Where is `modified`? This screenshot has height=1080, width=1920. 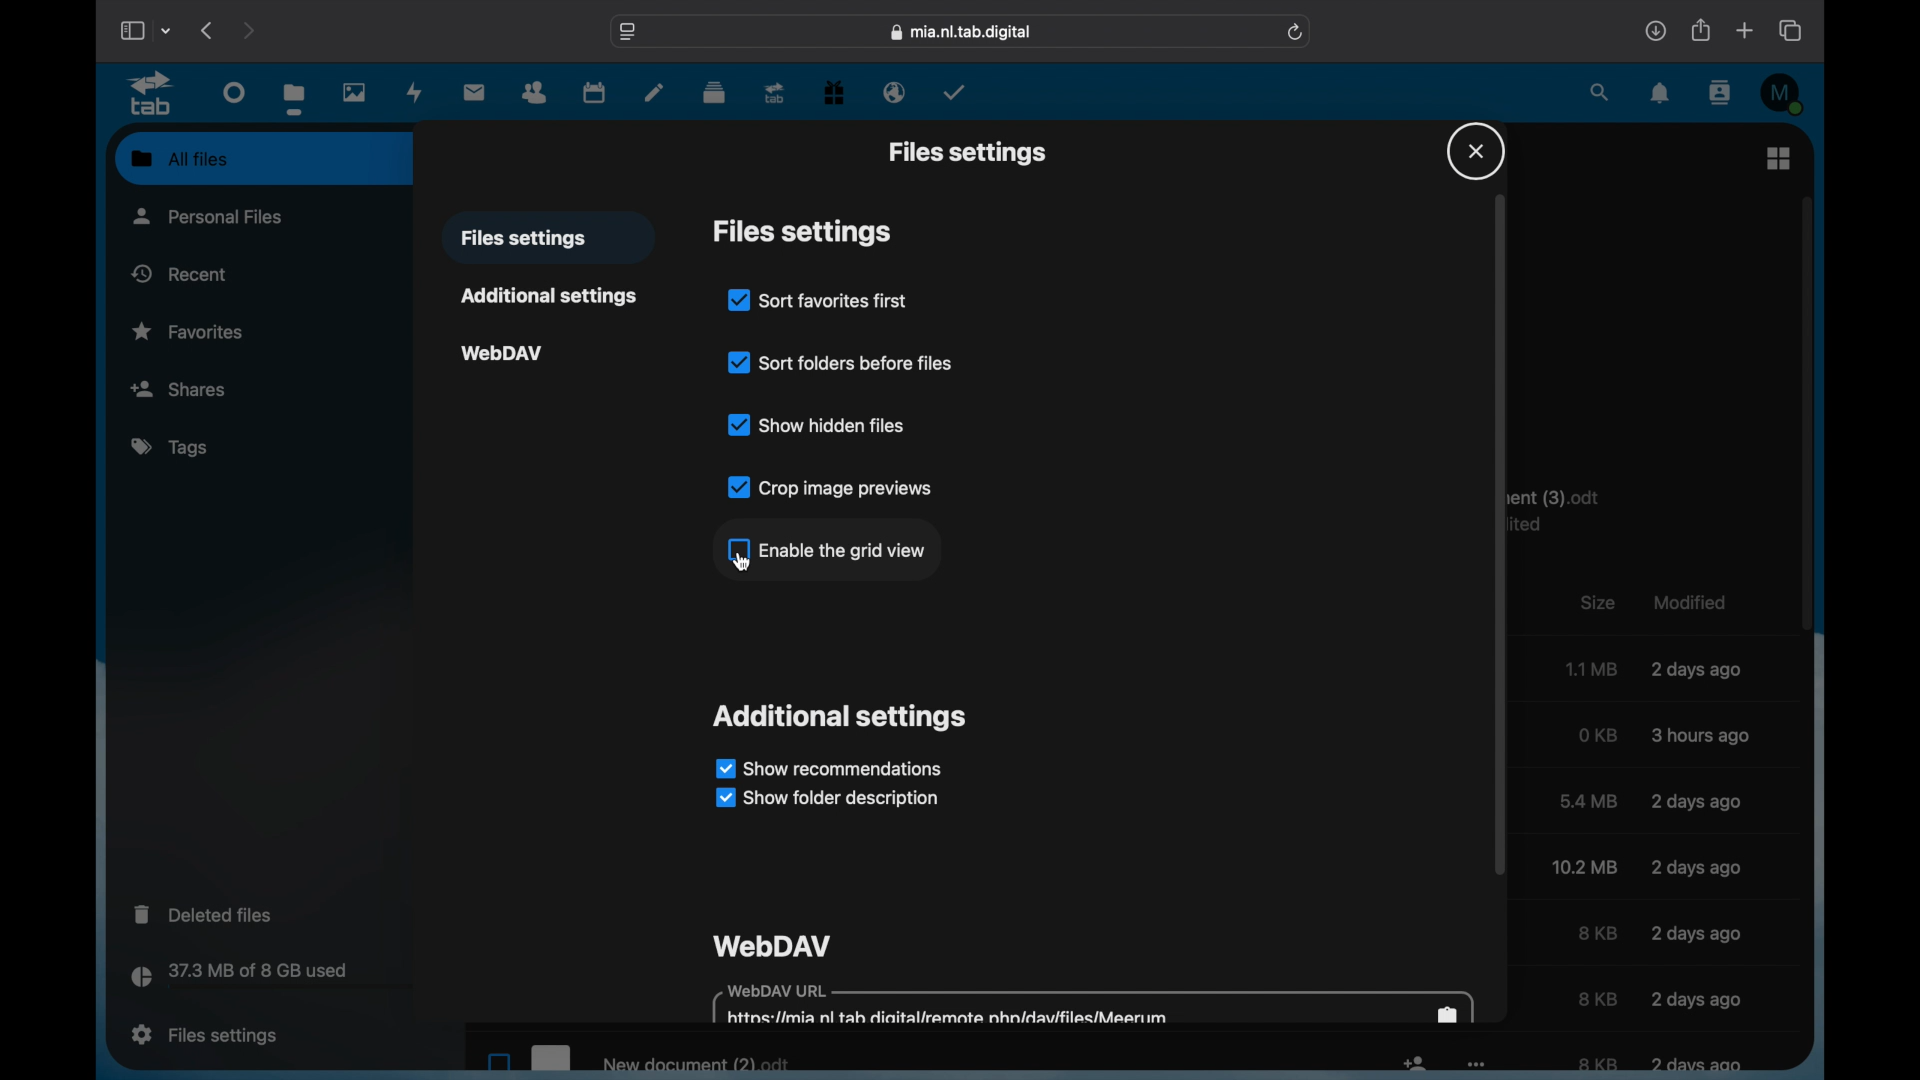
modified is located at coordinates (1694, 800).